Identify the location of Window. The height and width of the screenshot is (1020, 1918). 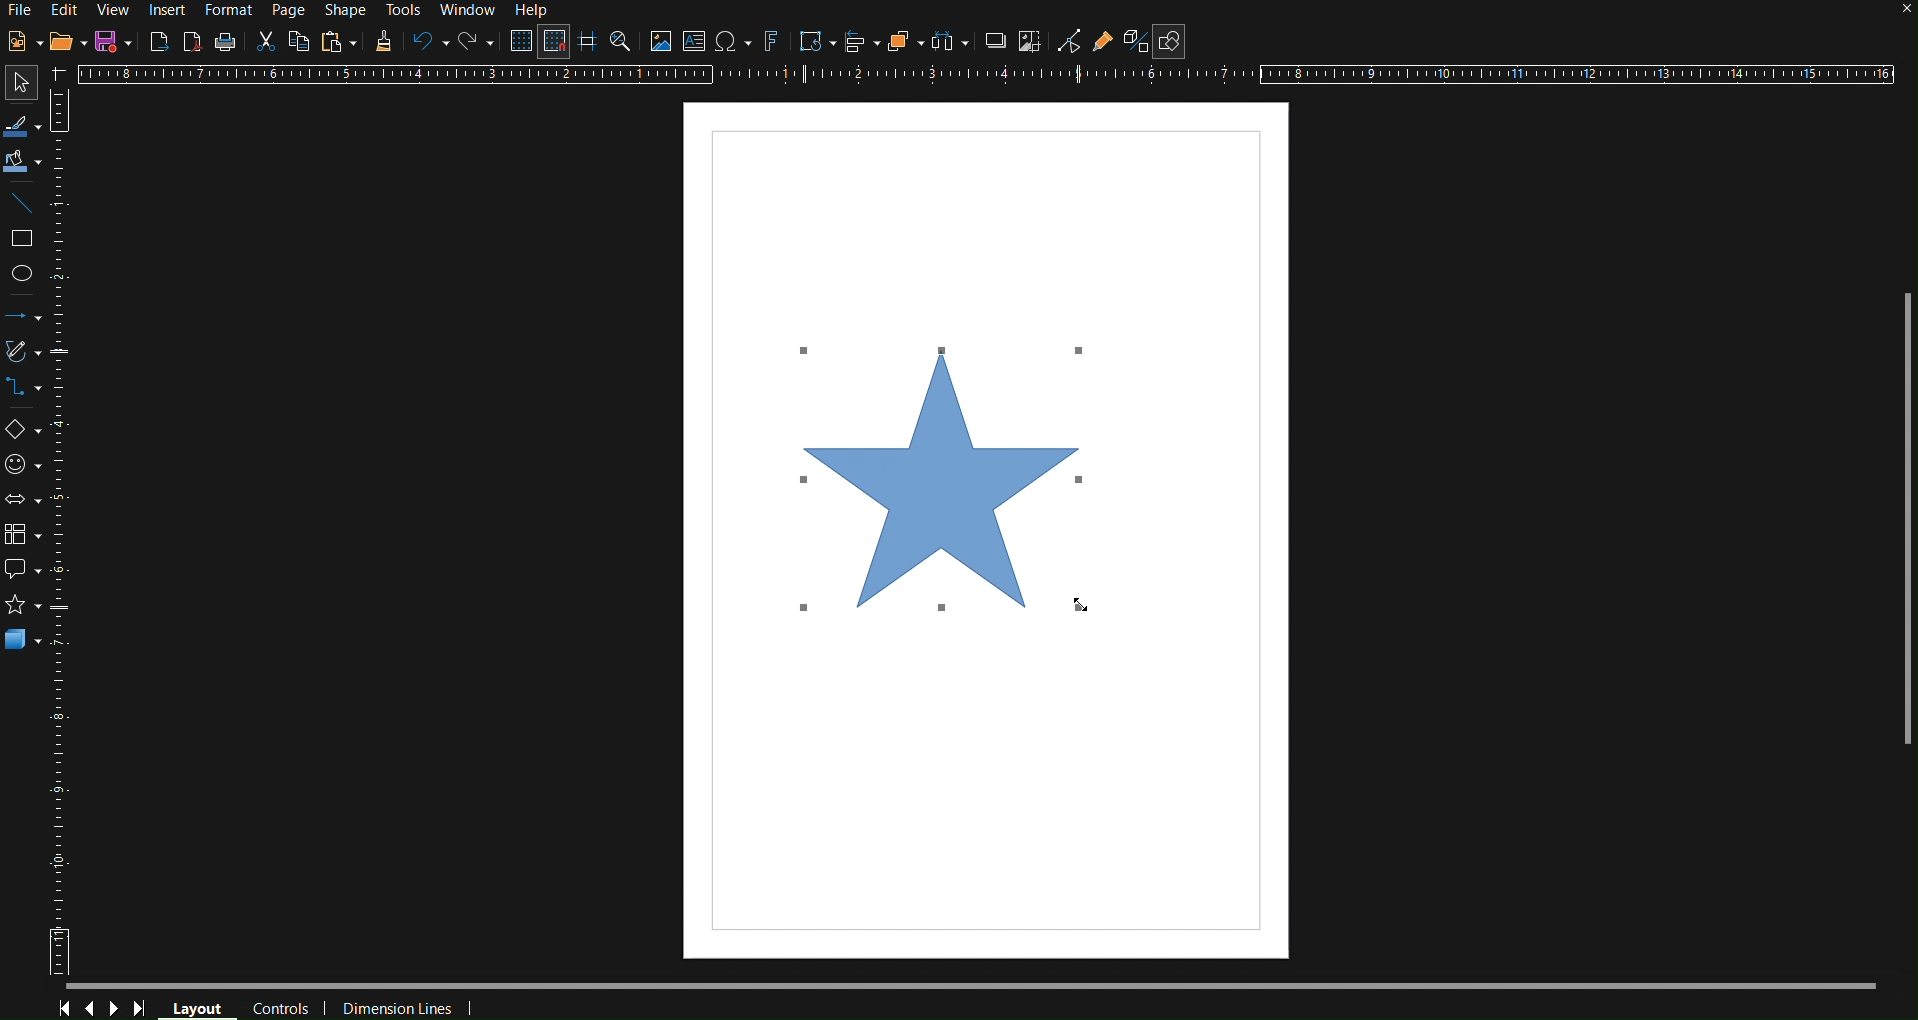
(469, 9).